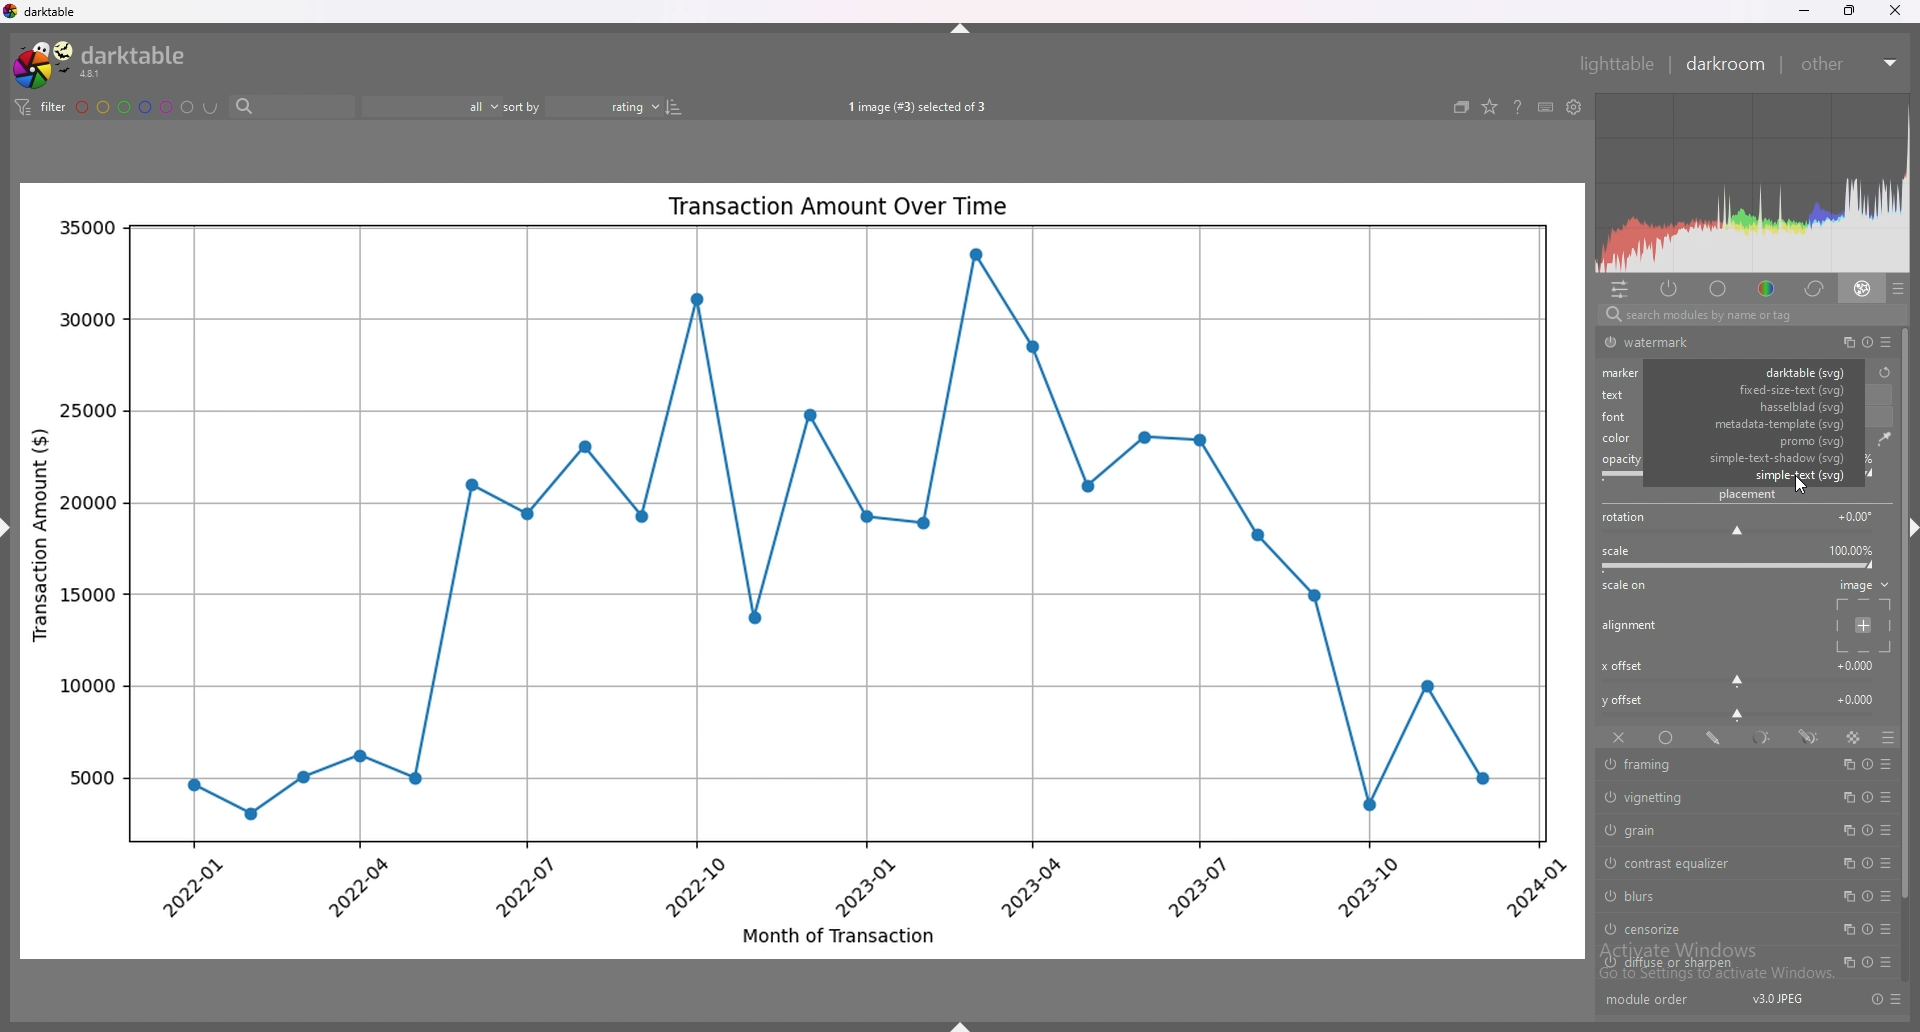 The image size is (1920, 1032). Describe the element at coordinates (1622, 373) in the screenshot. I see `marker` at that location.